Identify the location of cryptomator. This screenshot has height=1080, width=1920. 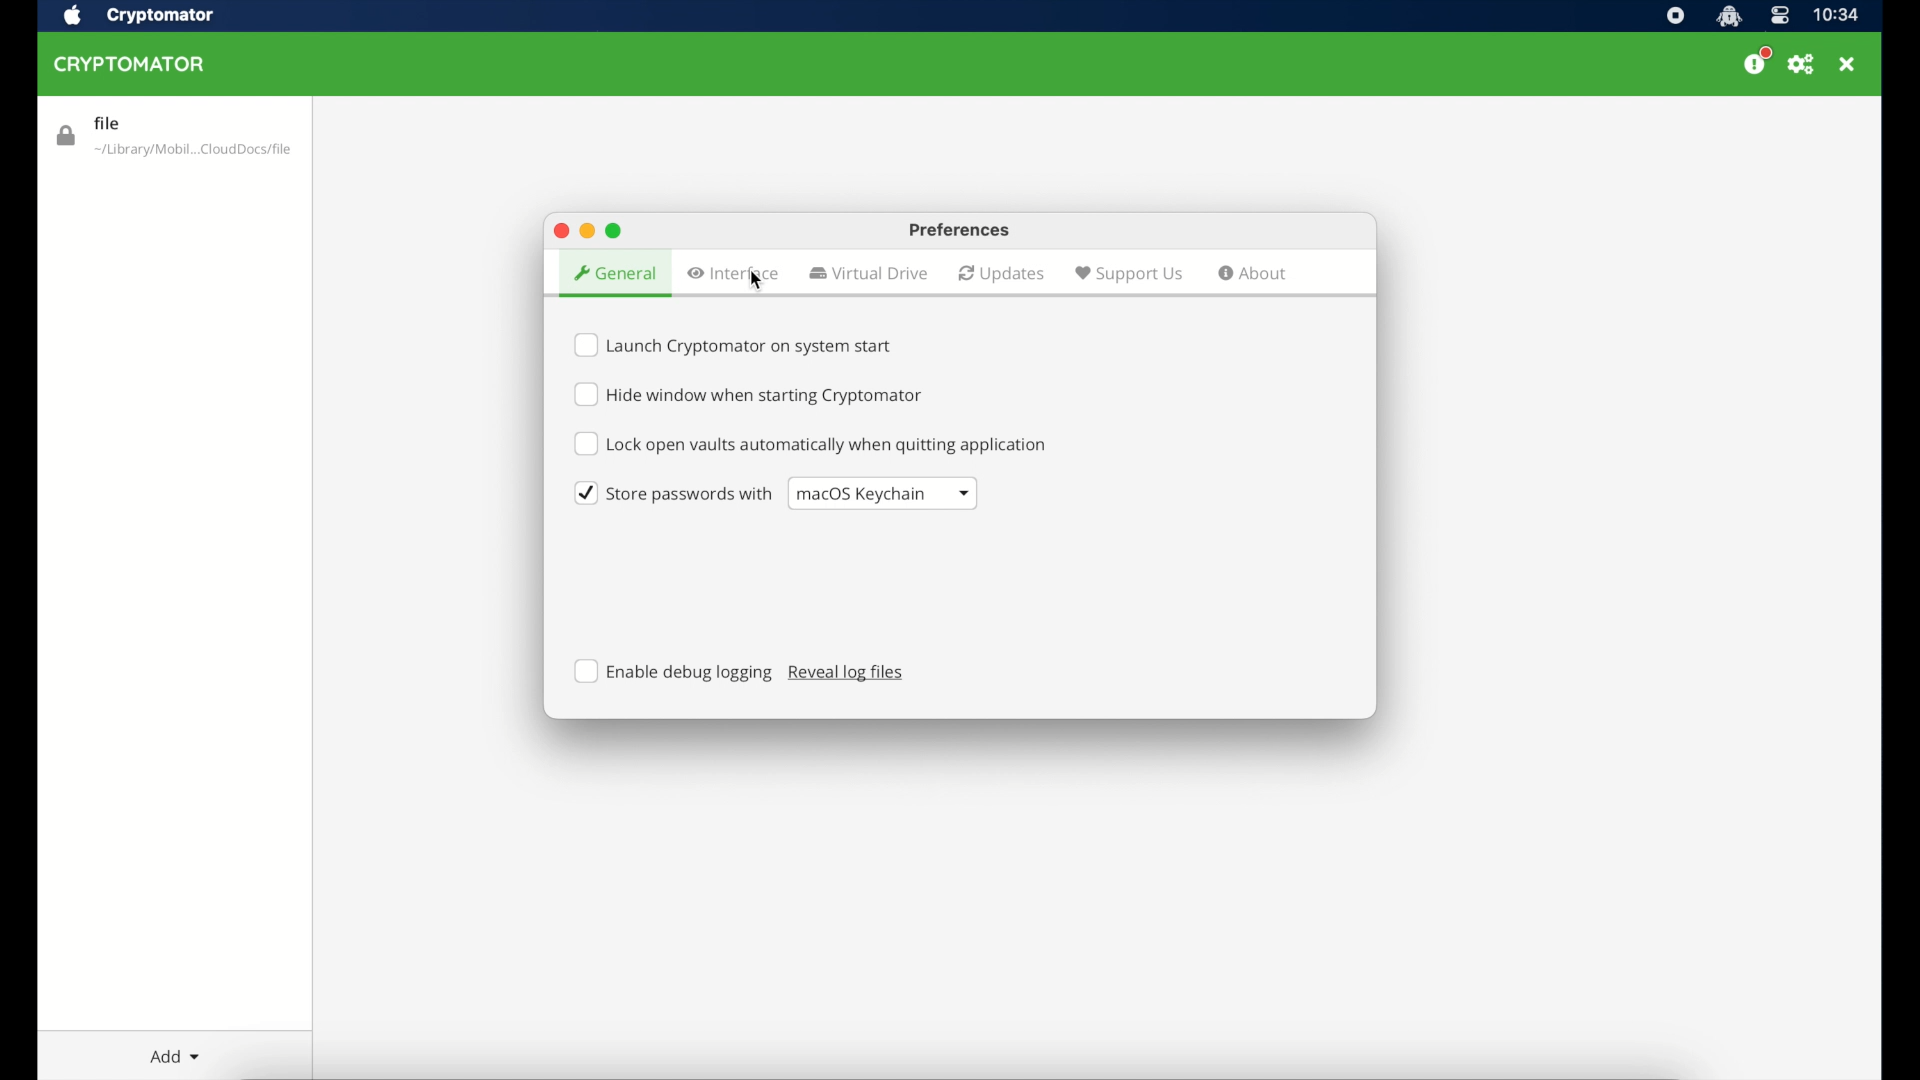
(130, 64).